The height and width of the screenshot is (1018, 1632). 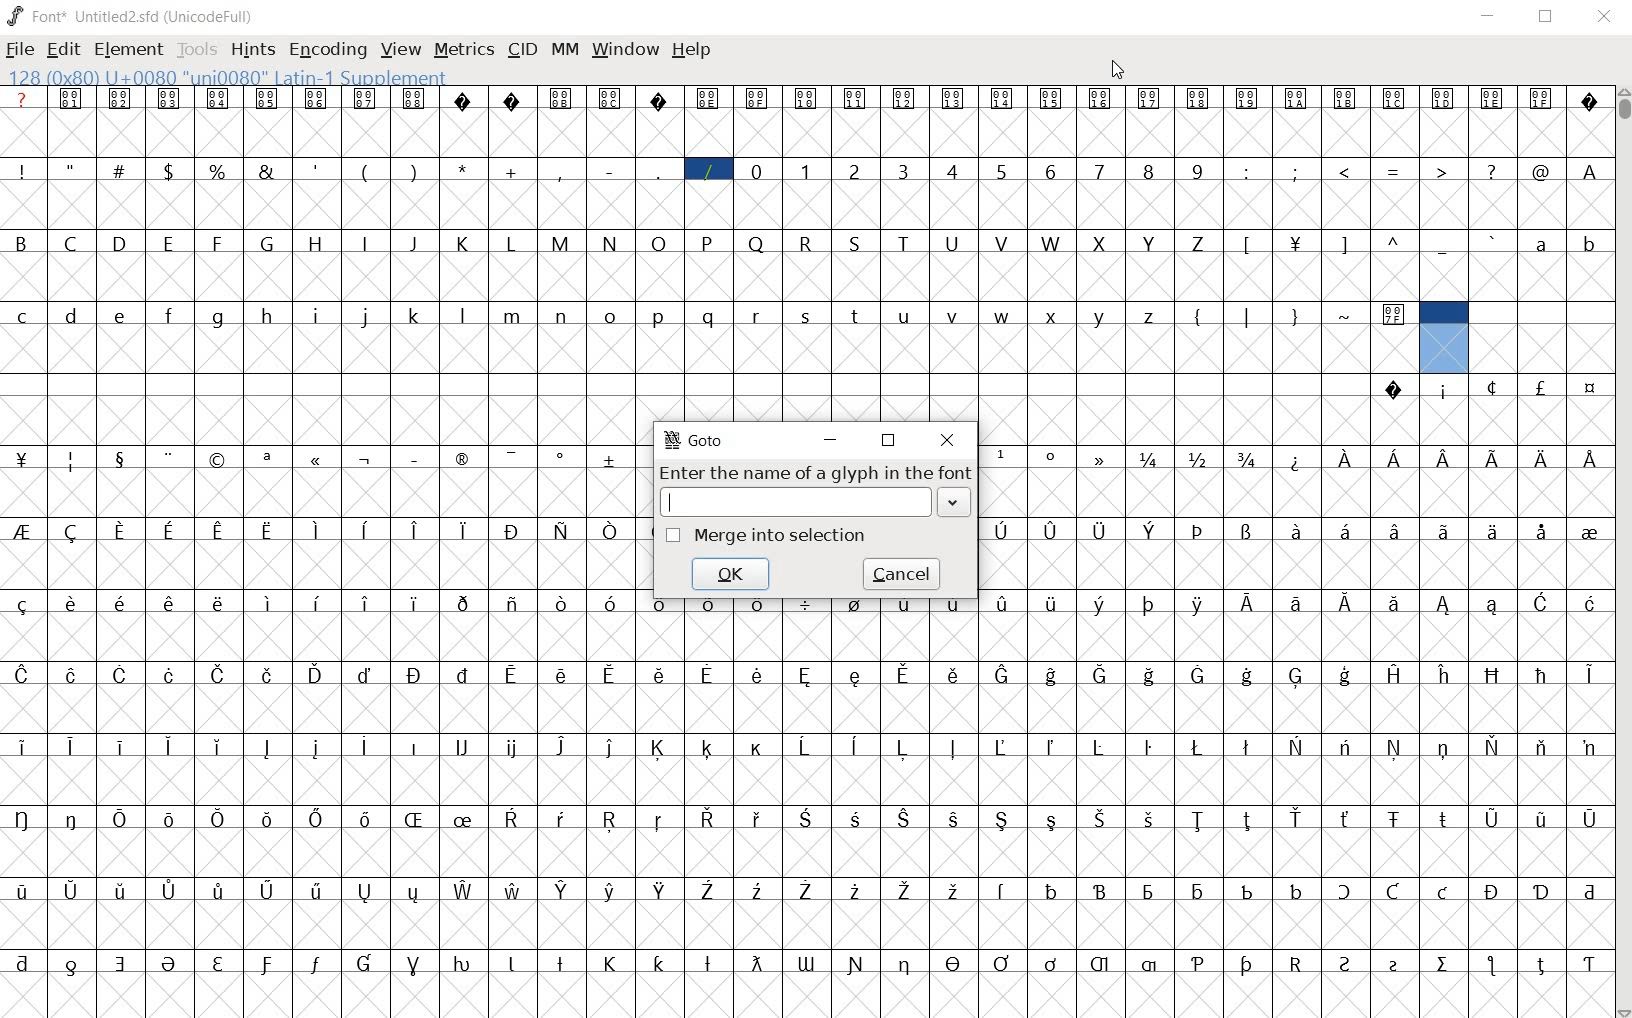 I want to click on Symbol, so click(x=710, y=891).